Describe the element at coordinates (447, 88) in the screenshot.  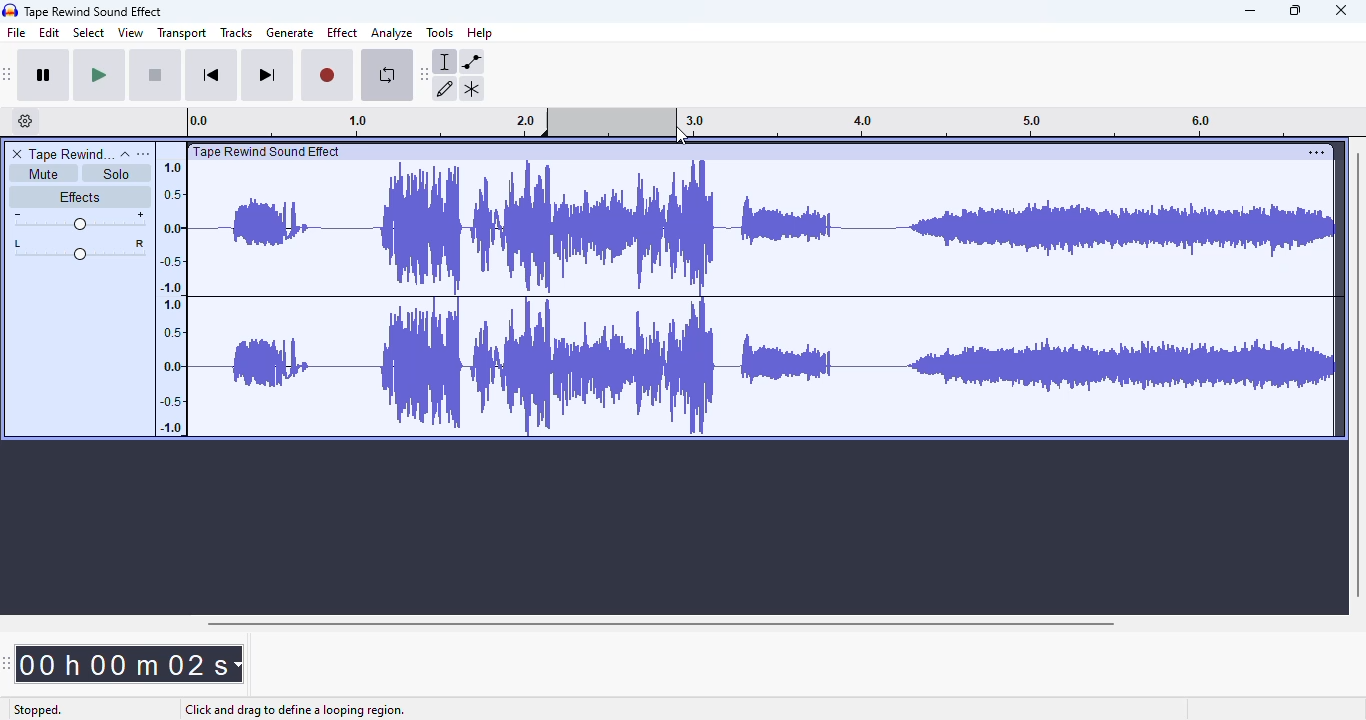
I see `draw tool` at that location.